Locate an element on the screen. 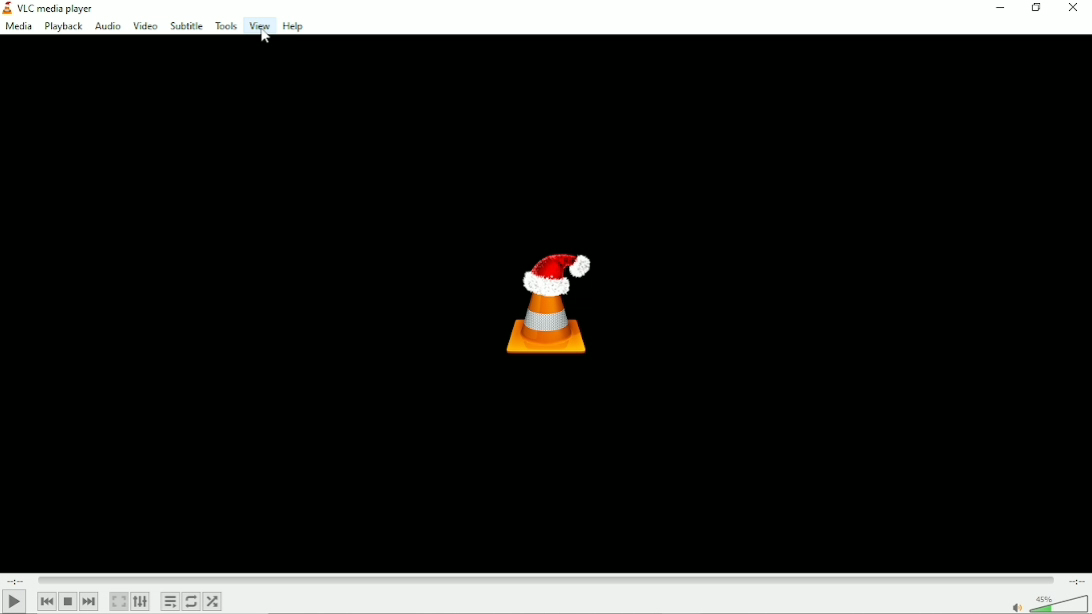 This screenshot has height=614, width=1092. Media is located at coordinates (18, 26).